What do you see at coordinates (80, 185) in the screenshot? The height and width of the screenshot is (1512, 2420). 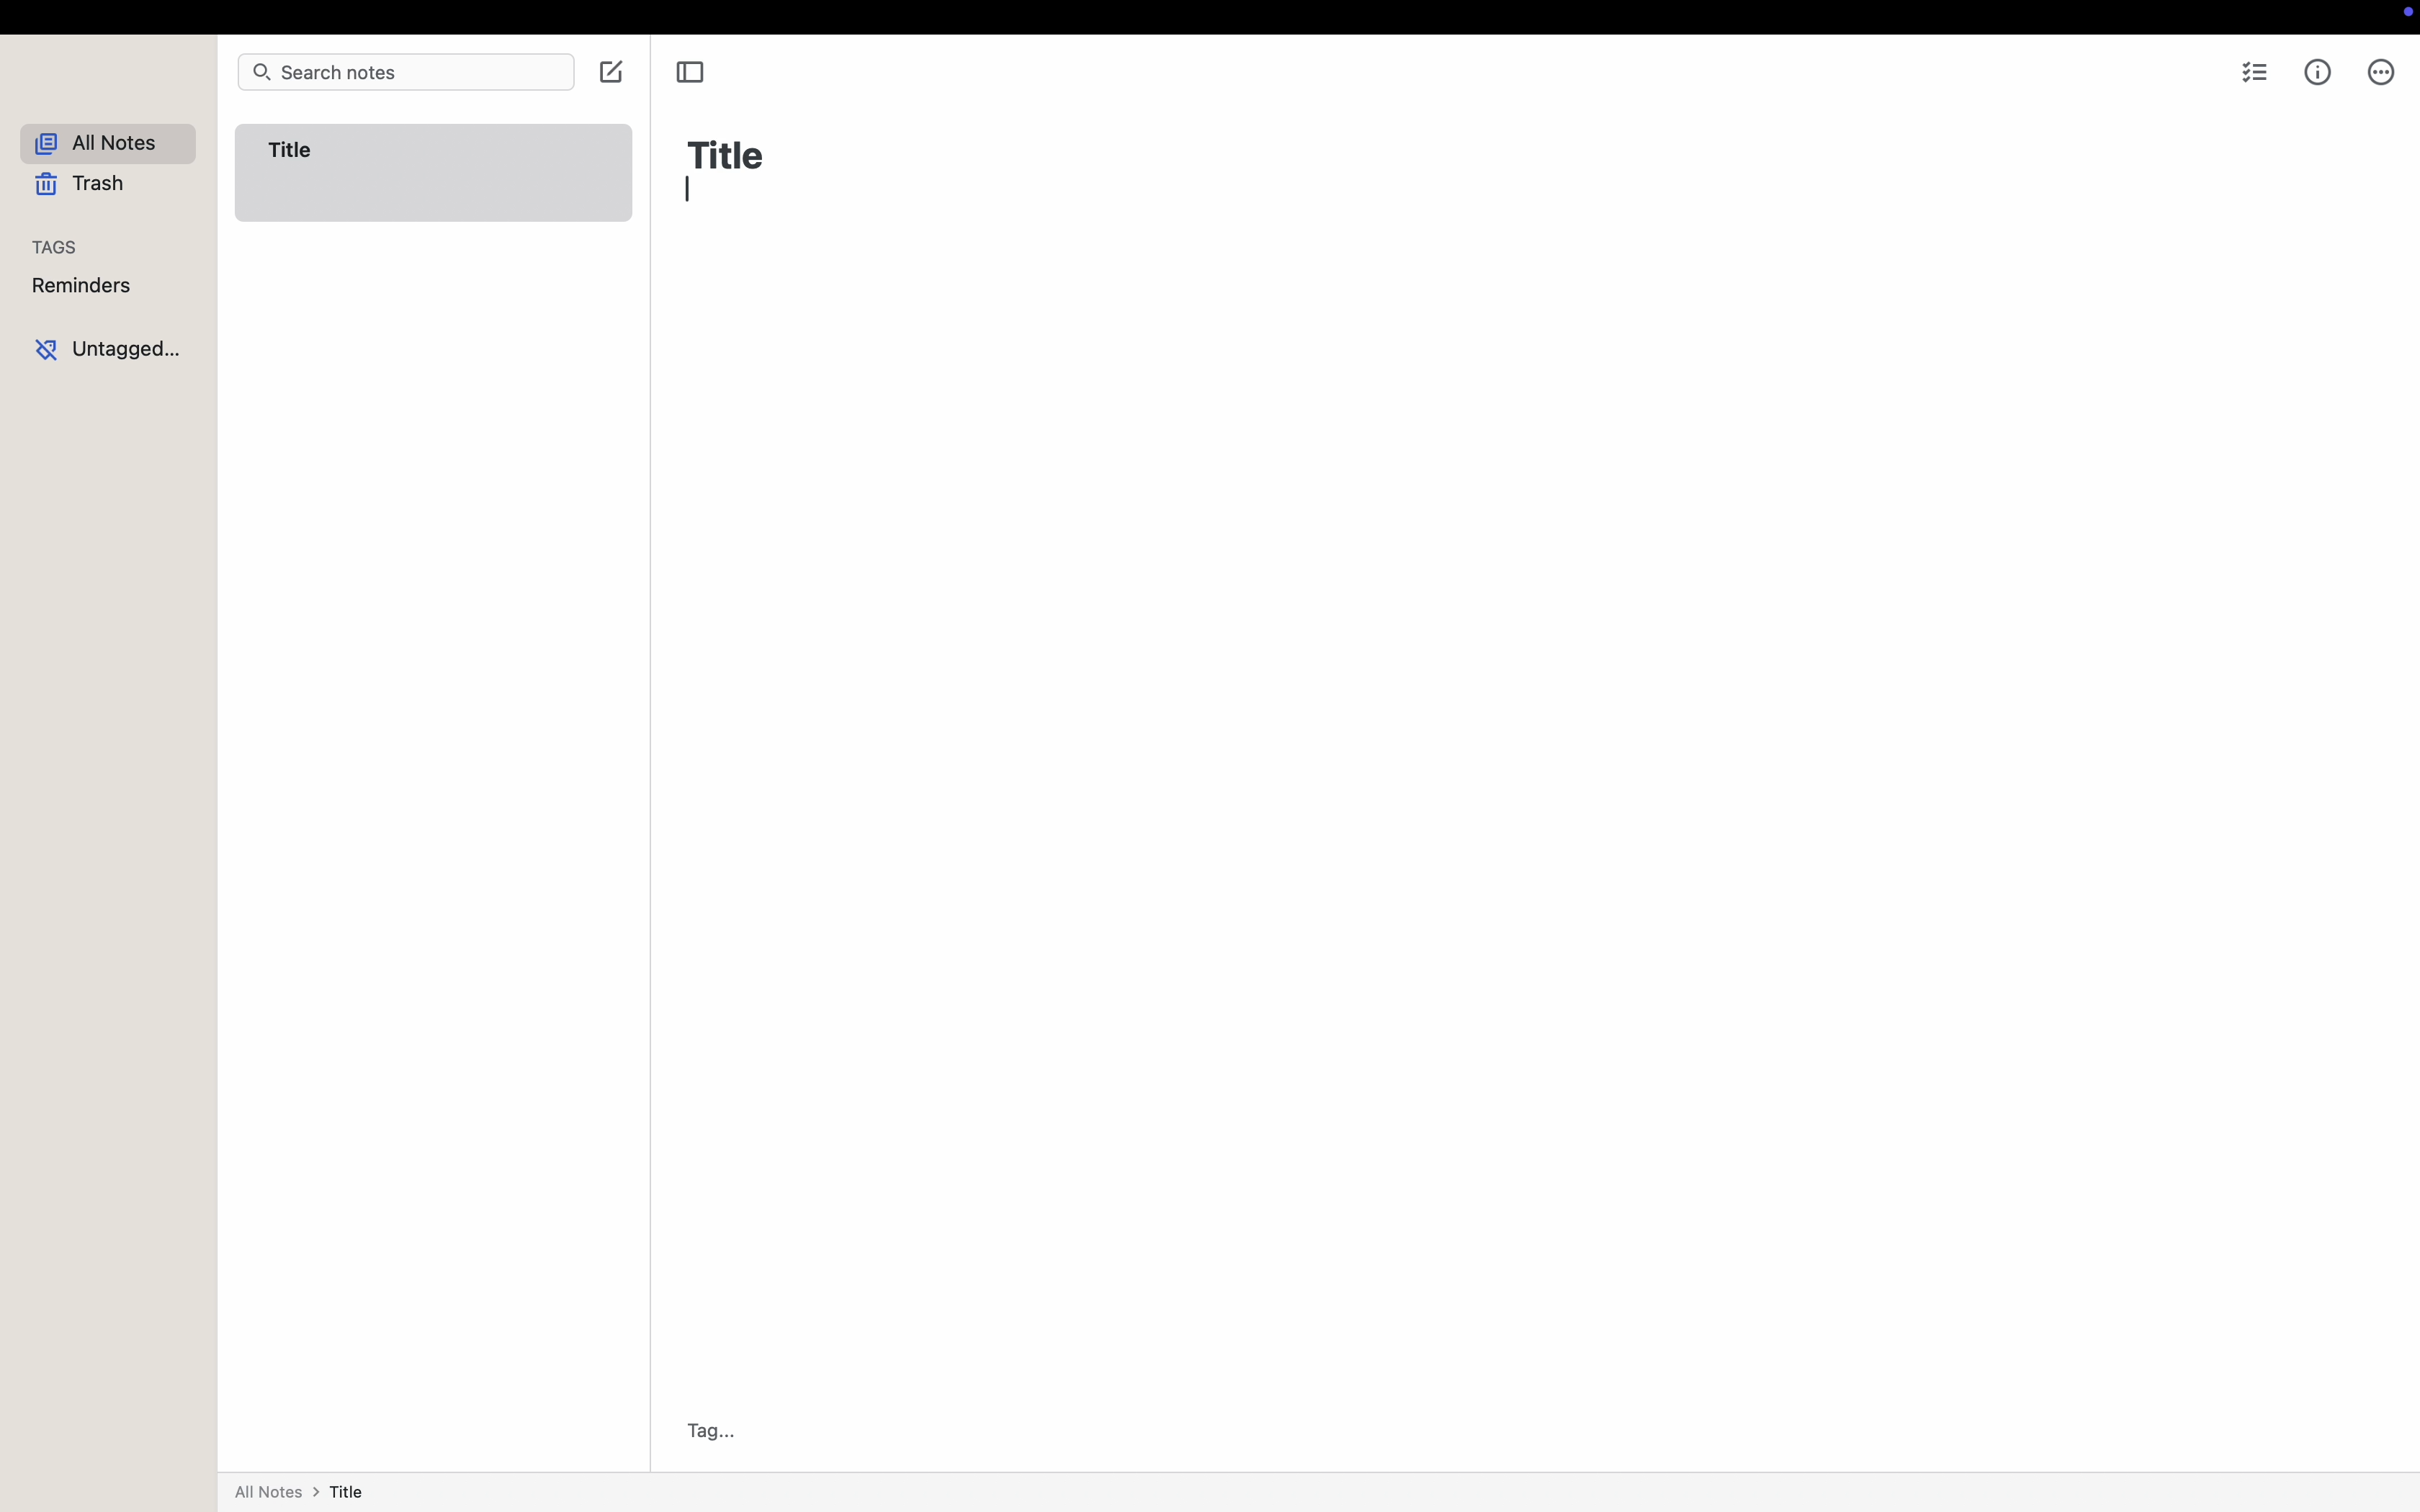 I see `trash` at bounding box center [80, 185].